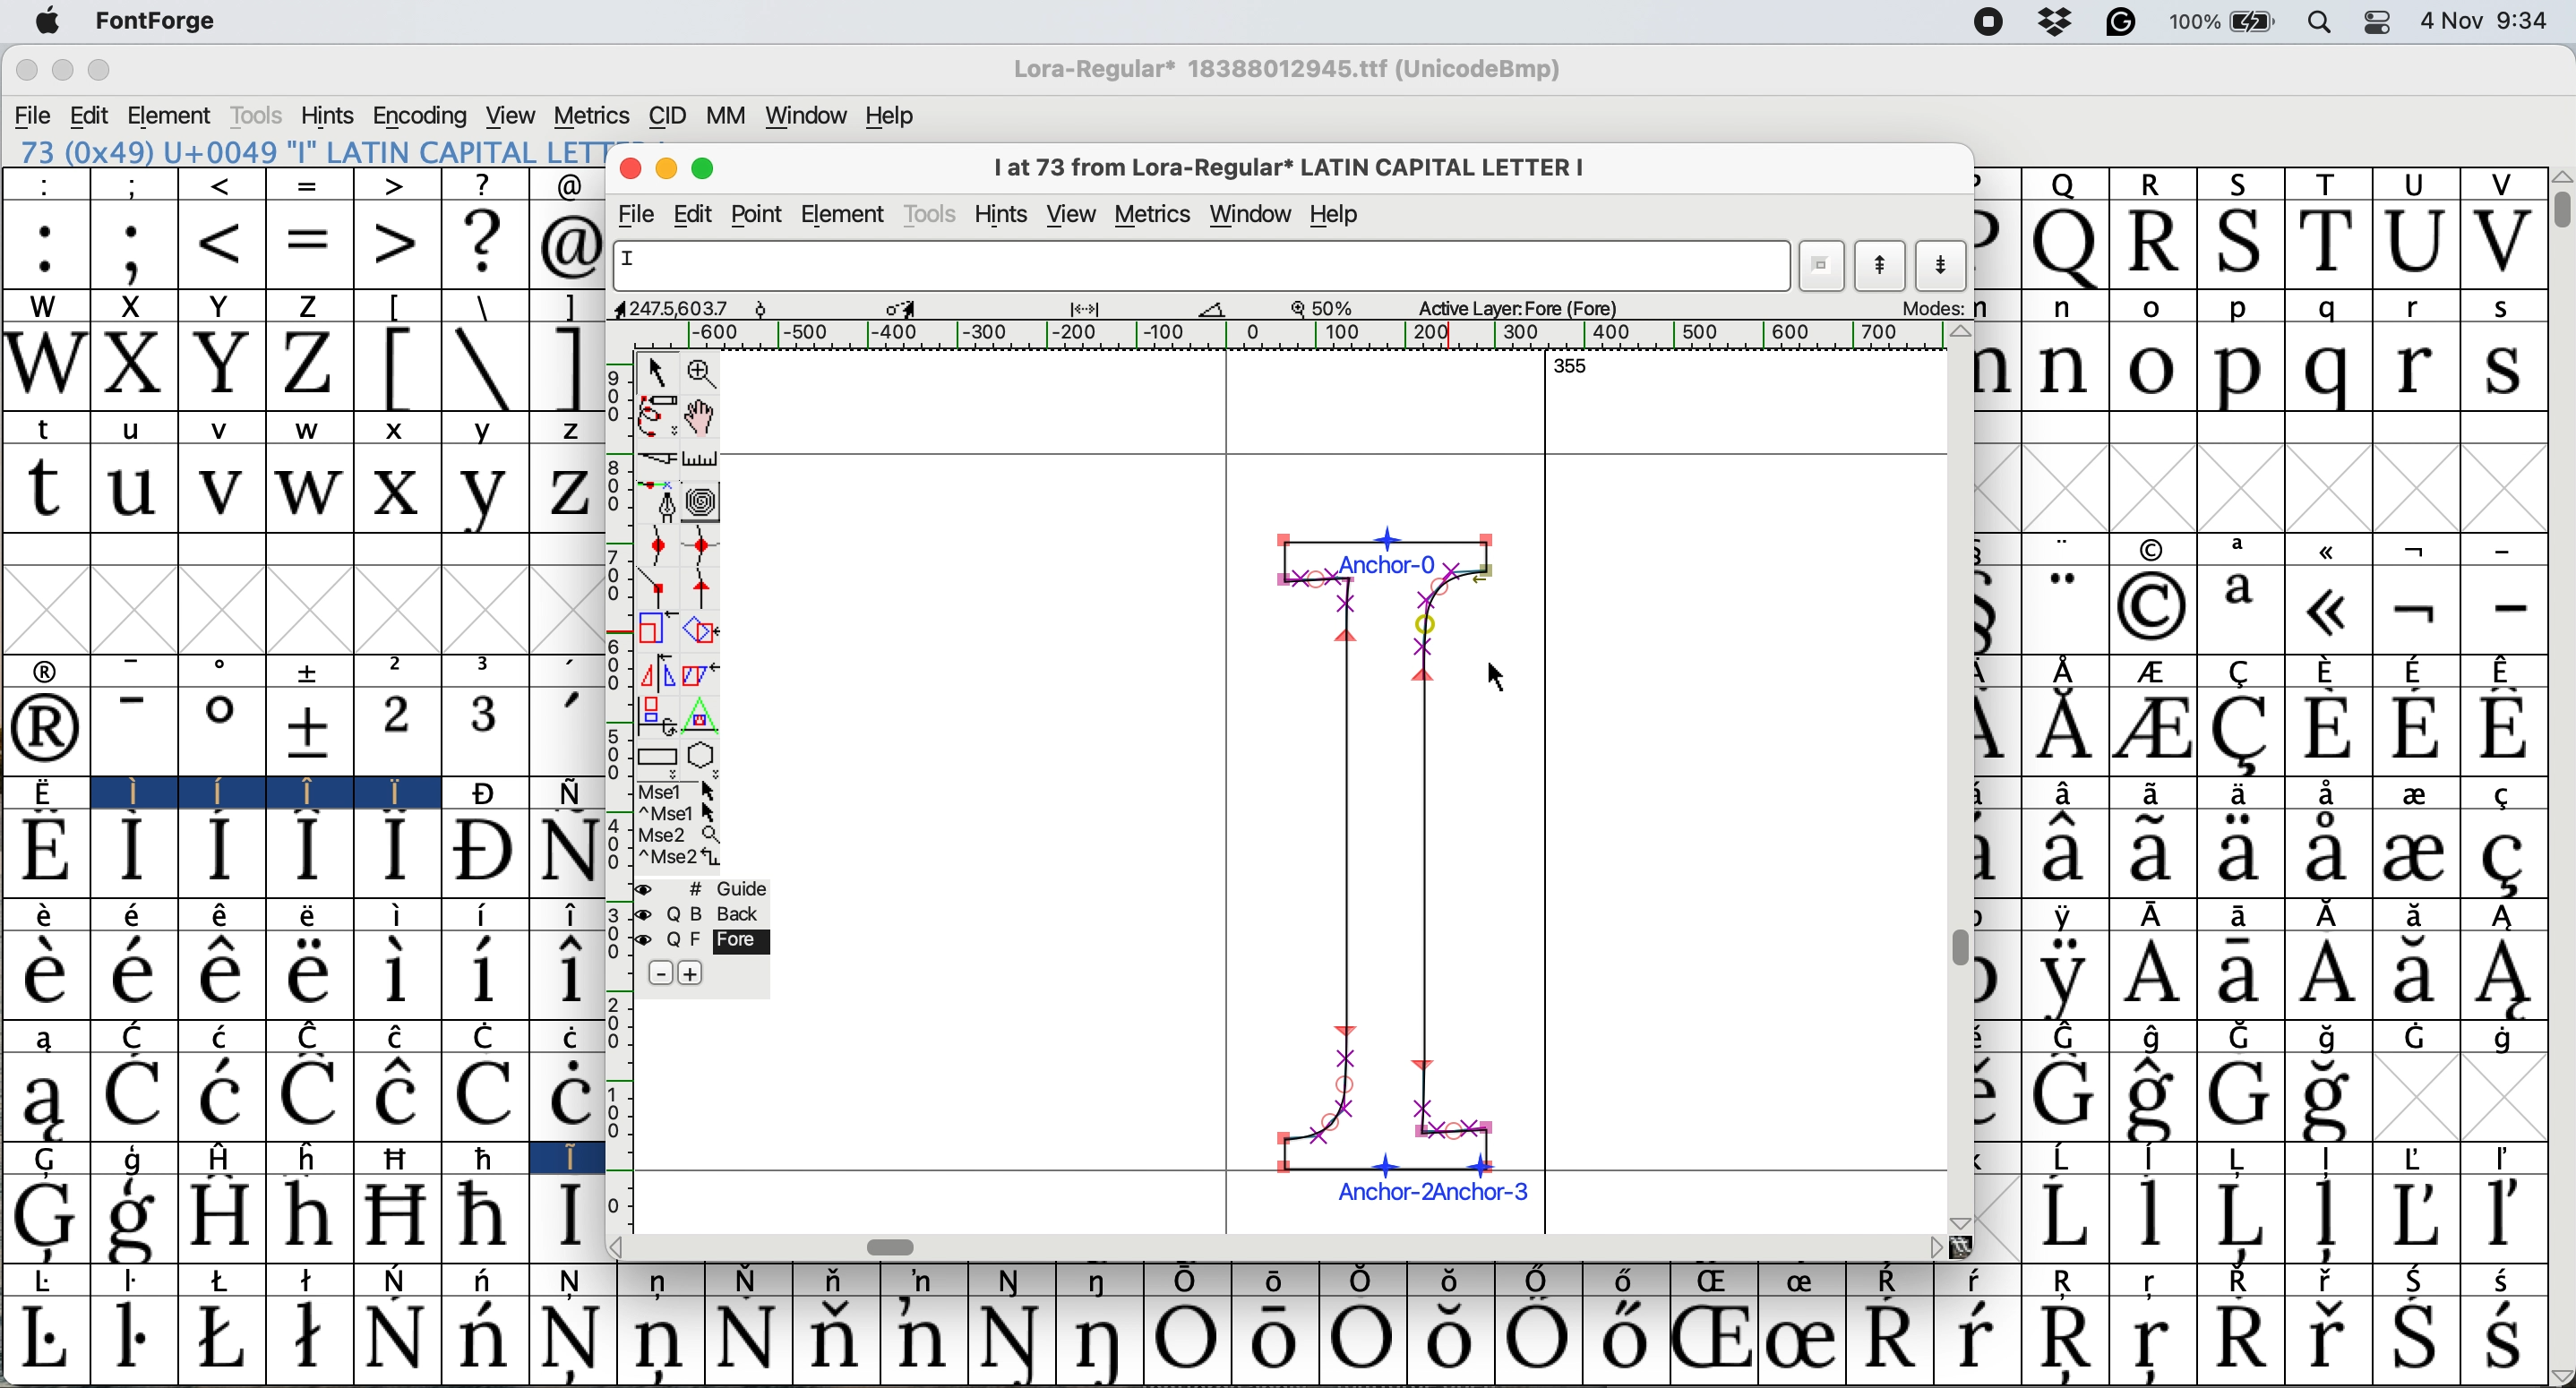  Describe the element at coordinates (2508, 1279) in the screenshot. I see `Symbol` at that location.